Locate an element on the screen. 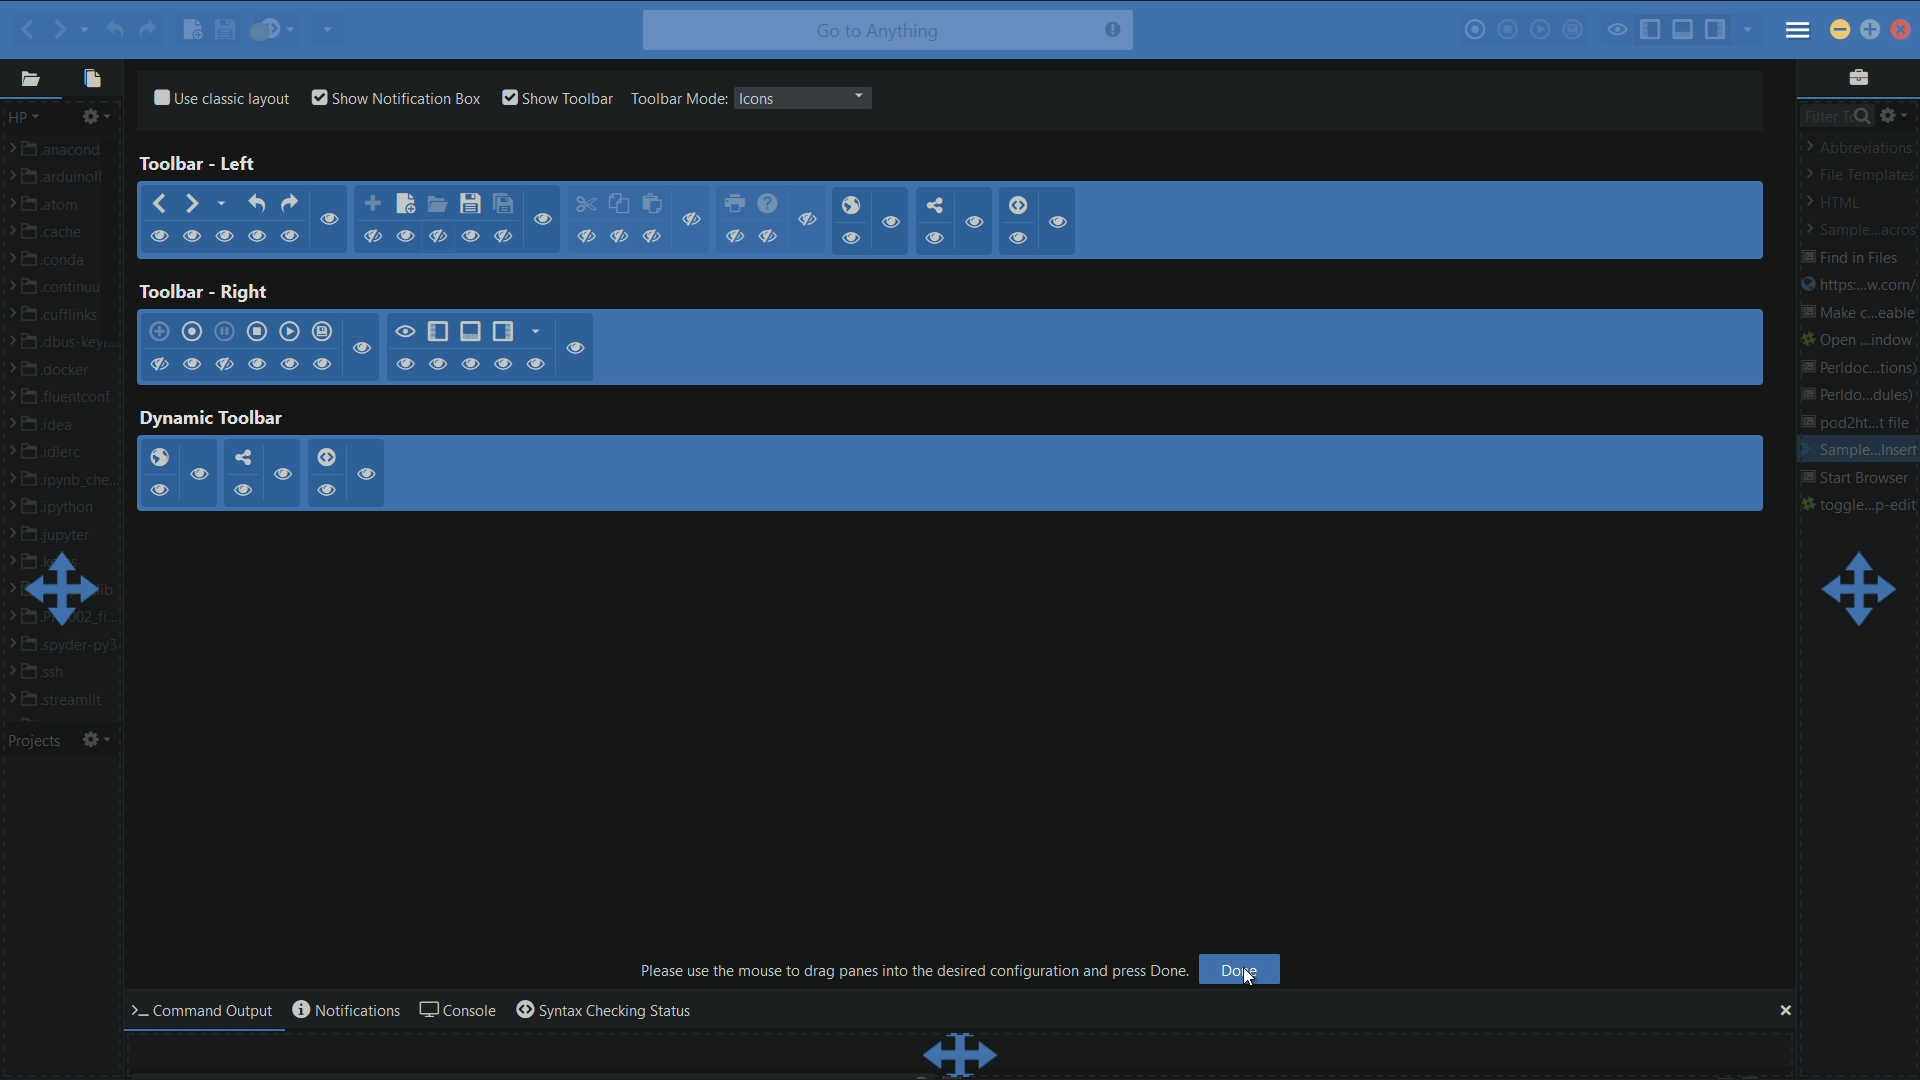 The height and width of the screenshot is (1080, 1920). forward is located at coordinates (58, 27).